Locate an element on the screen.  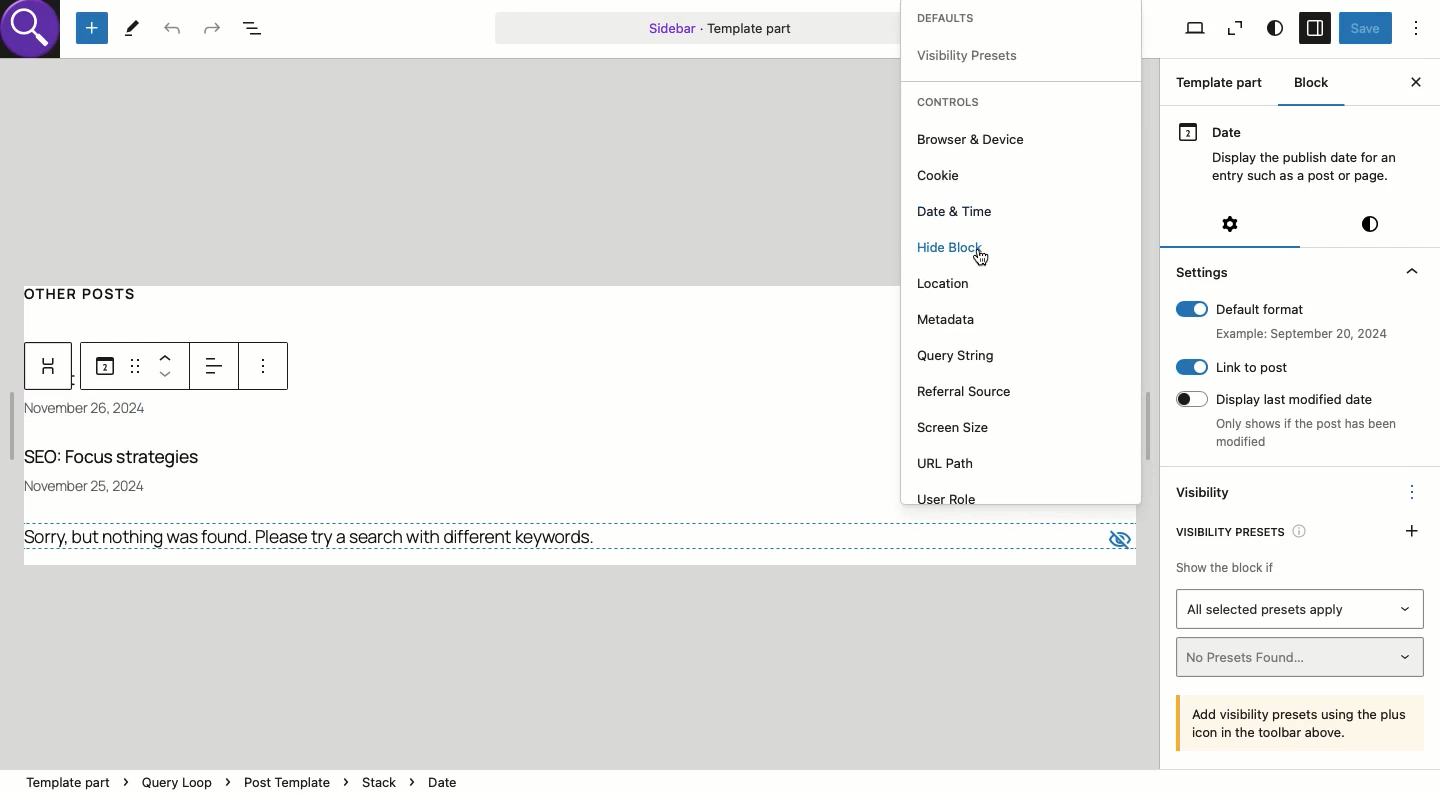
Defaults is located at coordinates (972, 19).